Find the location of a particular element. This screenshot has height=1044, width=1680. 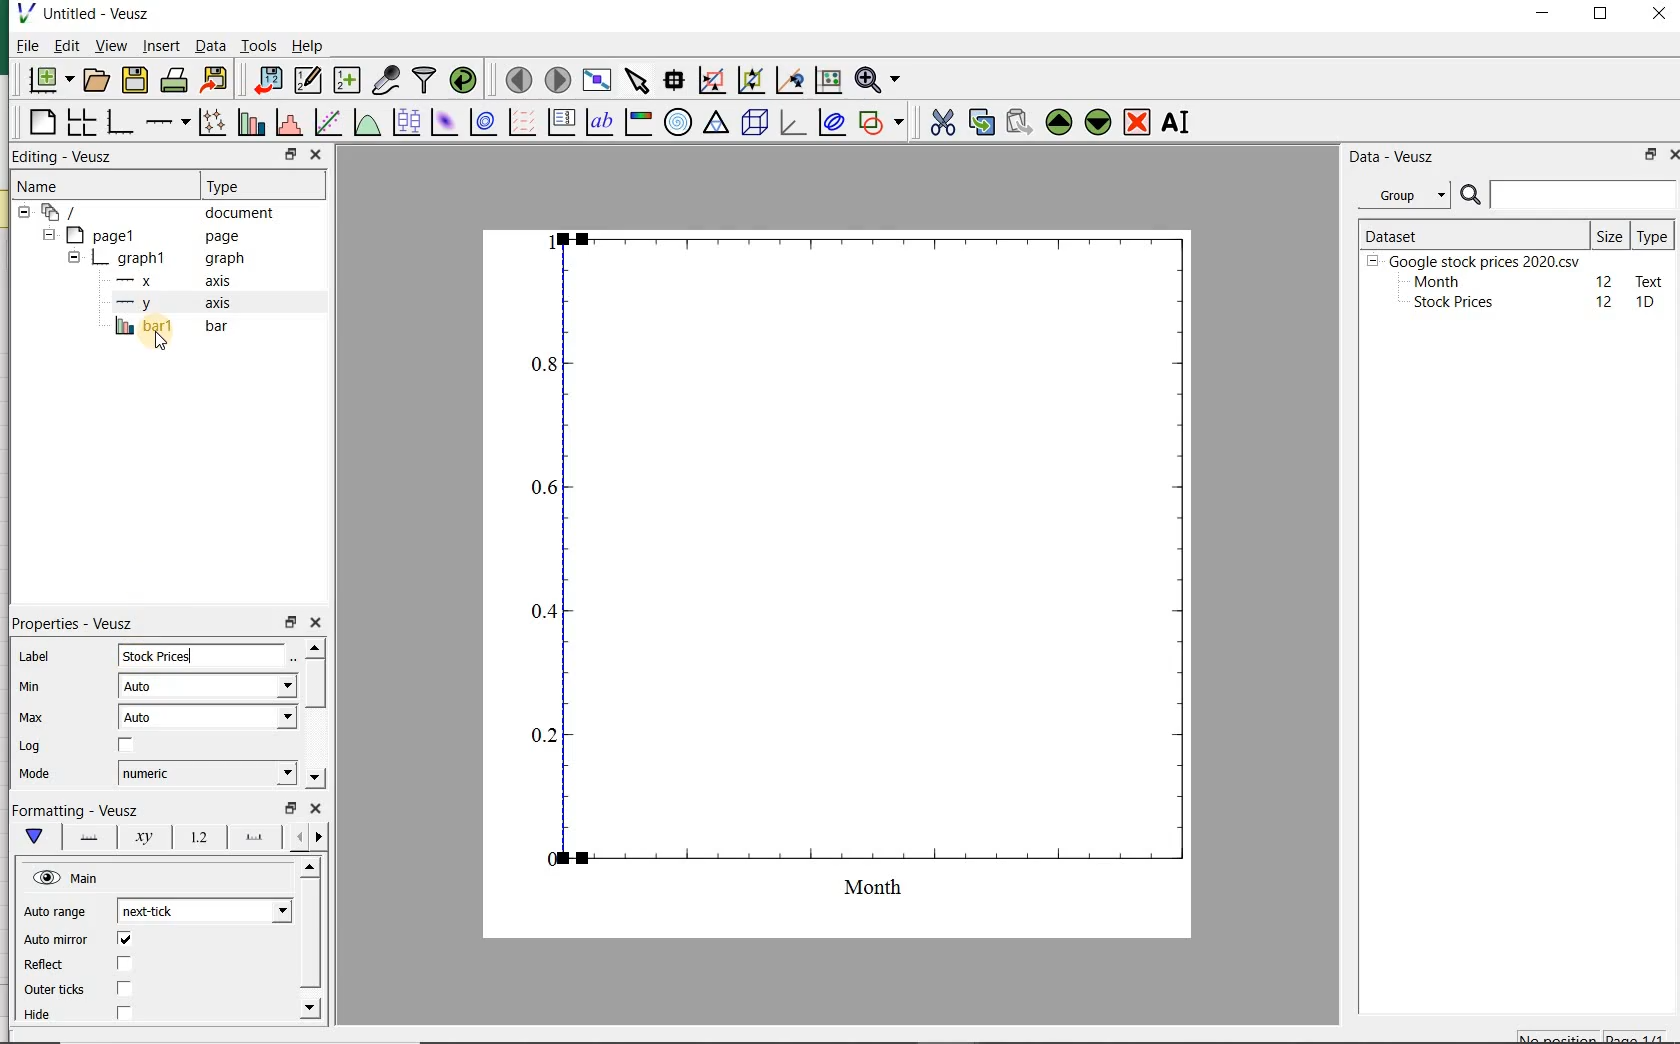

Month is located at coordinates (1435, 282).